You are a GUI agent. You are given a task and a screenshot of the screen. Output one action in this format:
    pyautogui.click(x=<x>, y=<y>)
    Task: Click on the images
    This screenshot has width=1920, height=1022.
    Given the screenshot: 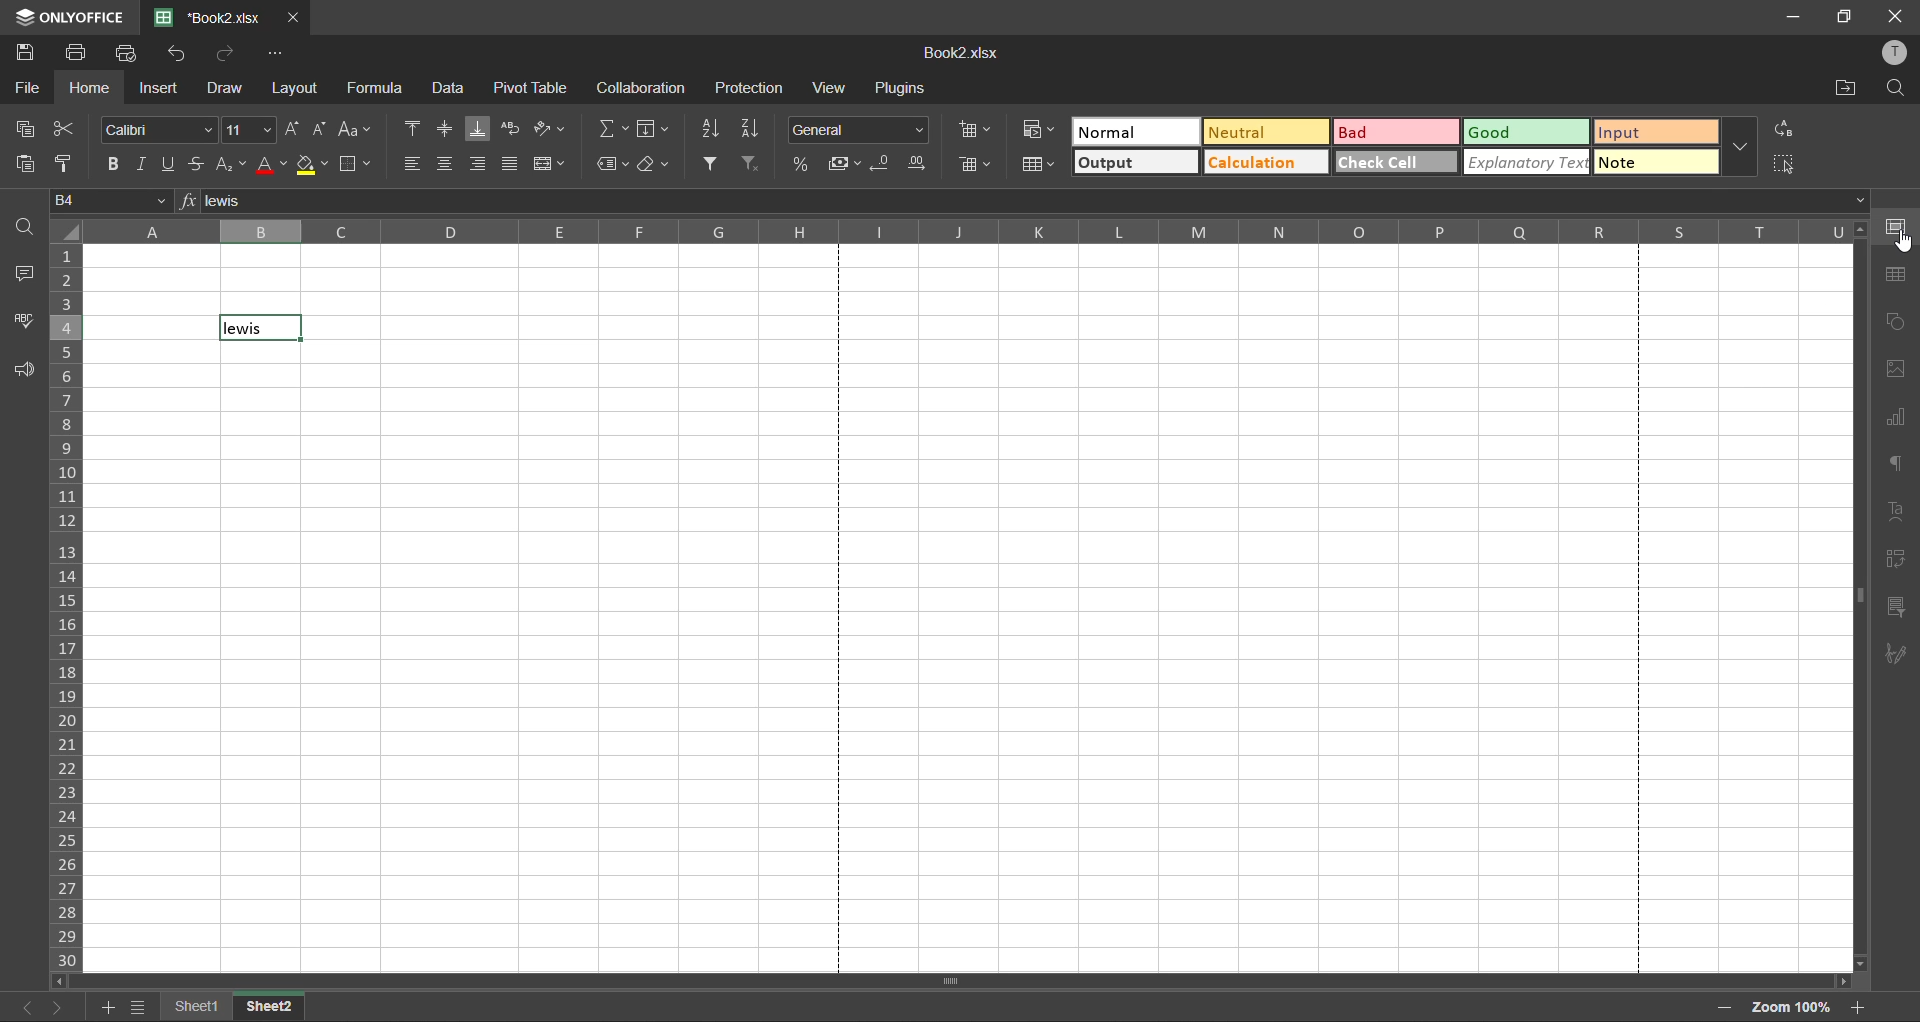 What is the action you would take?
    pyautogui.click(x=1901, y=368)
    